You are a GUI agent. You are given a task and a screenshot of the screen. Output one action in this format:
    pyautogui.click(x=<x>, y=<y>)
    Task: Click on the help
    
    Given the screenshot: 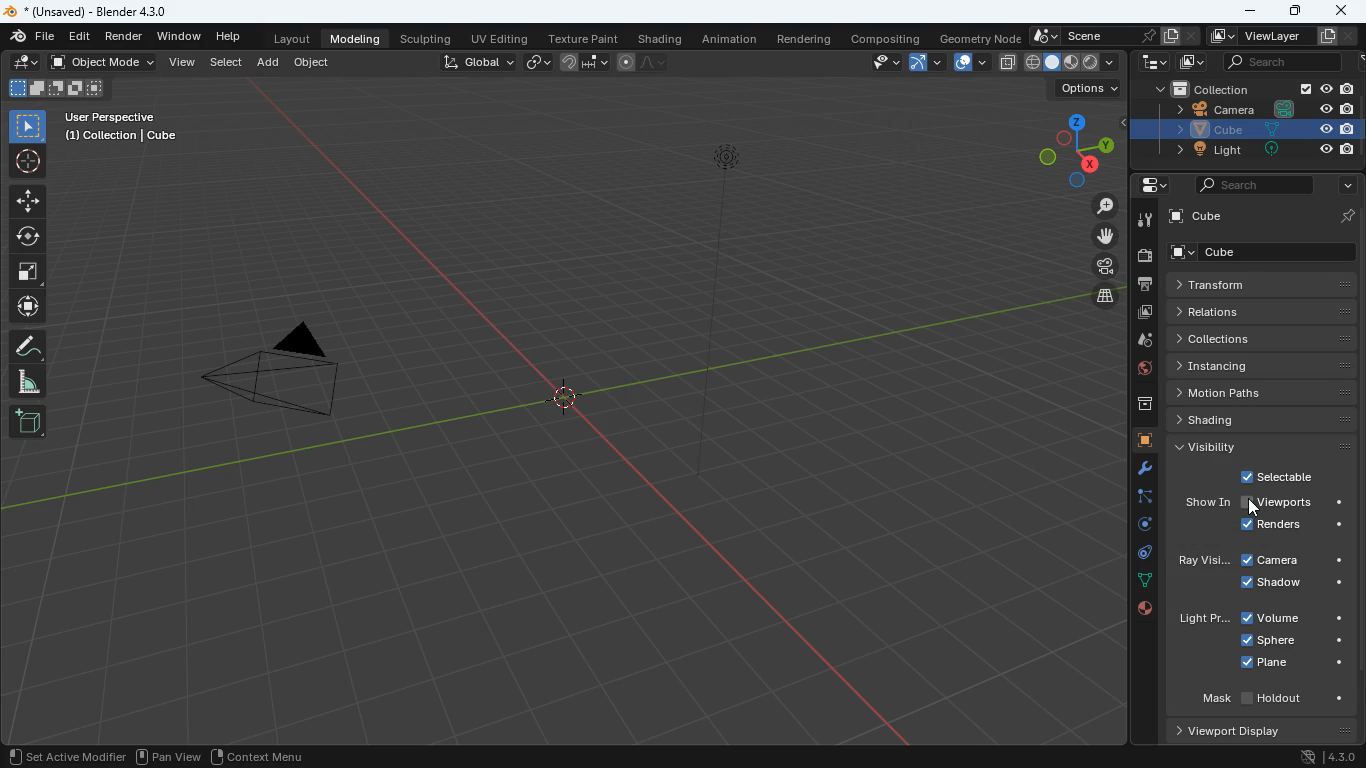 What is the action you would take?
    pyautogui.click(x=227, y=37)
    